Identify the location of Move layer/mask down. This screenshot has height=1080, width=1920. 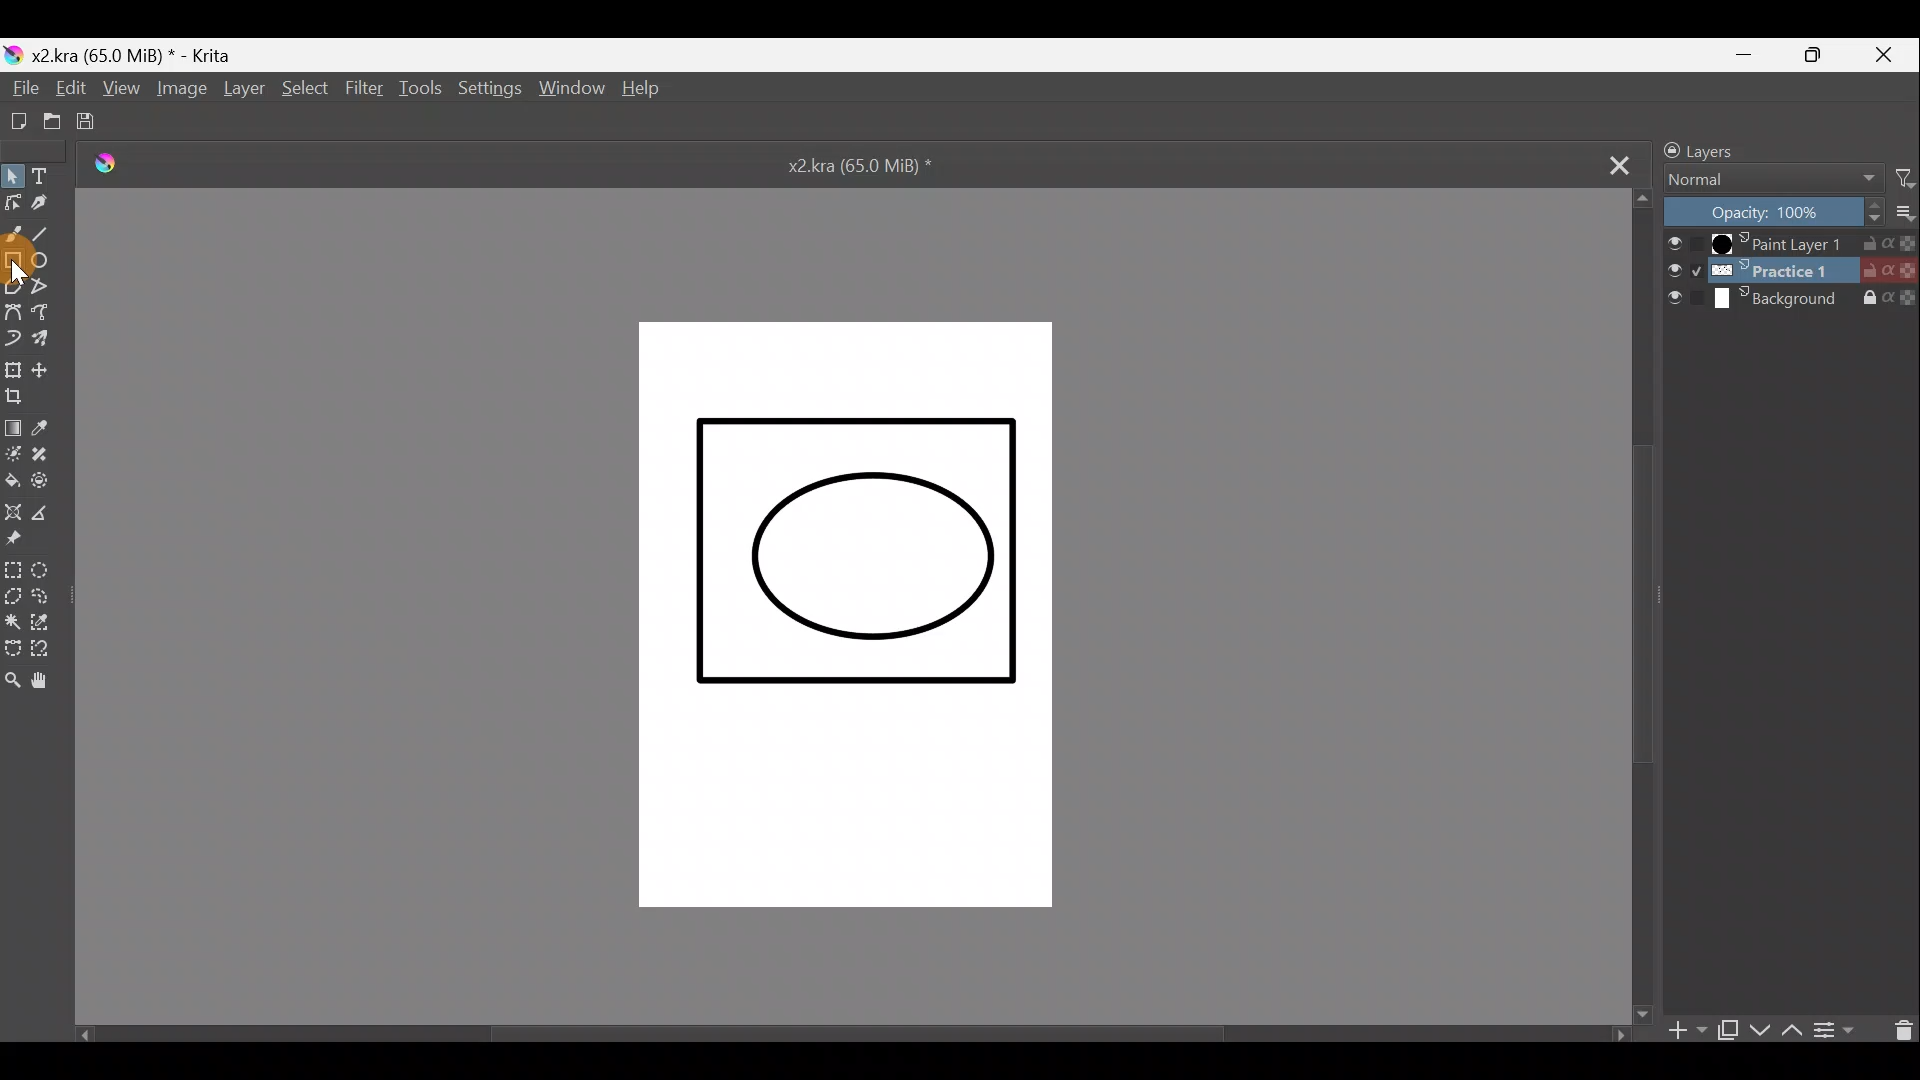
(1761, 1033).